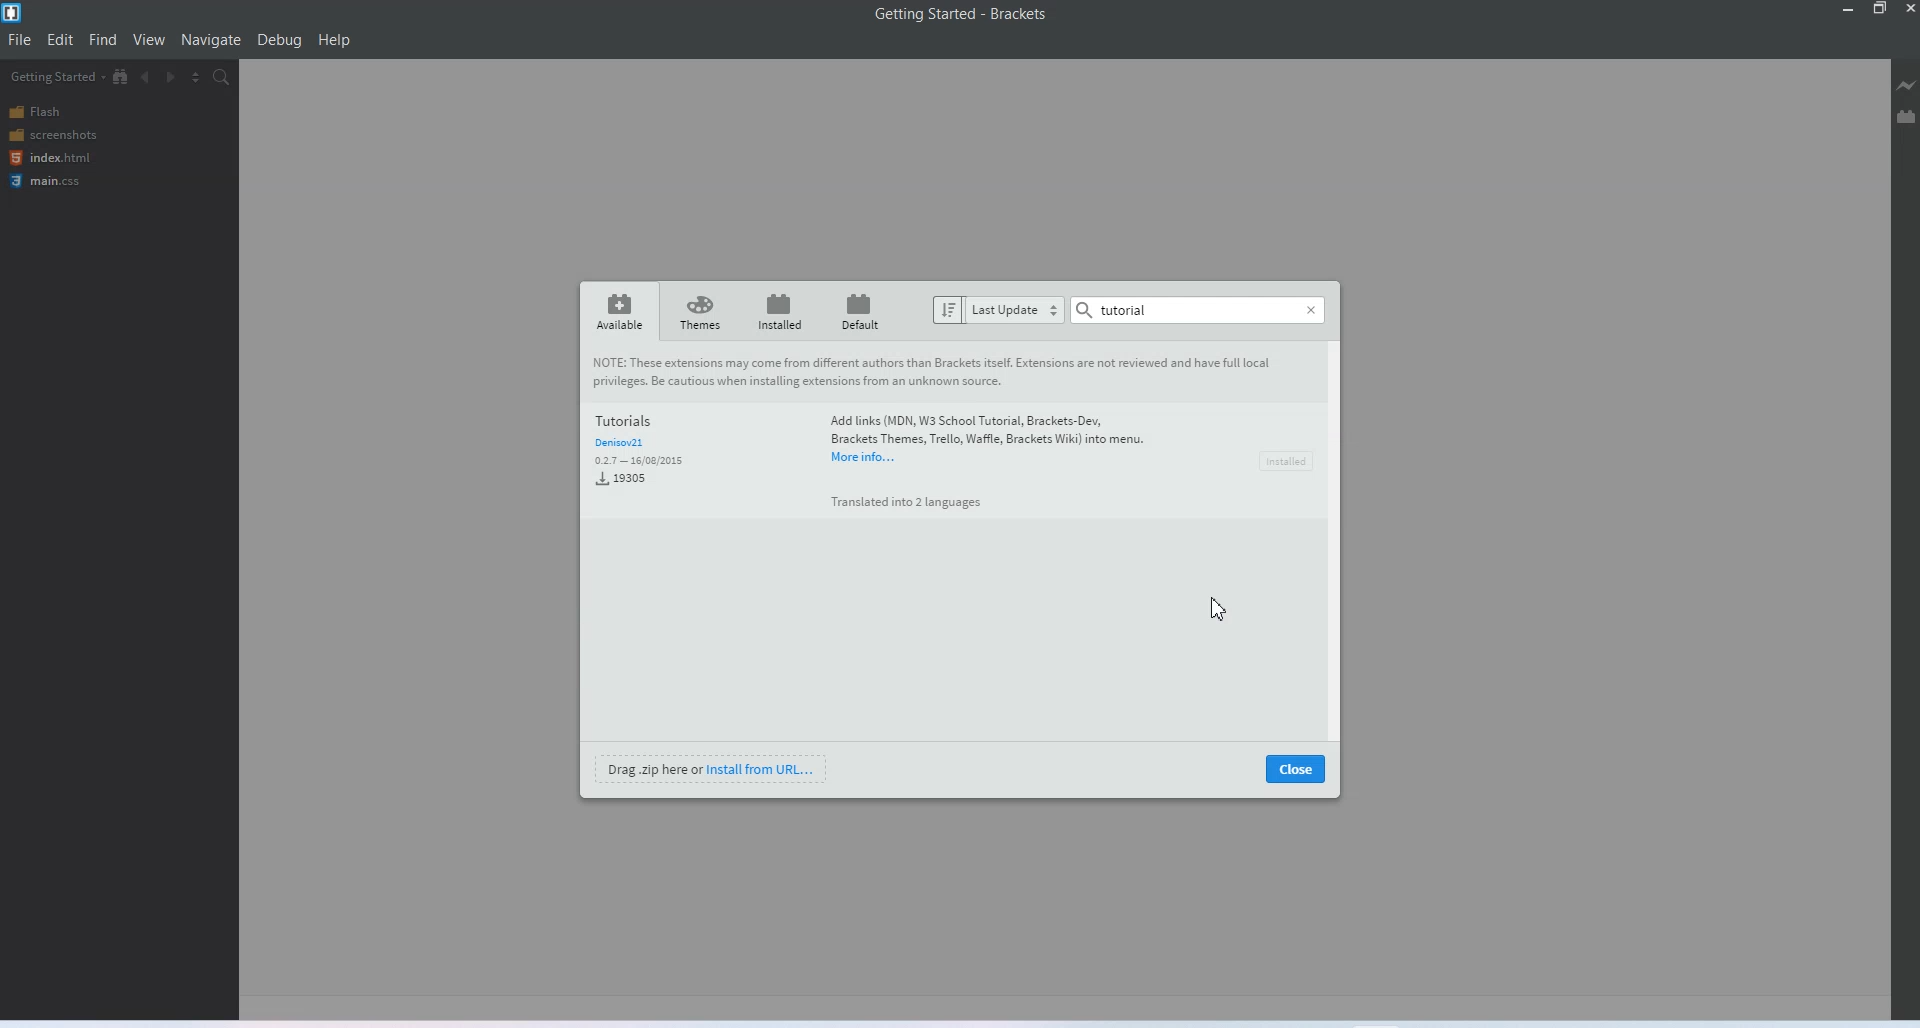  I want to click on Find, so click(104, 40).